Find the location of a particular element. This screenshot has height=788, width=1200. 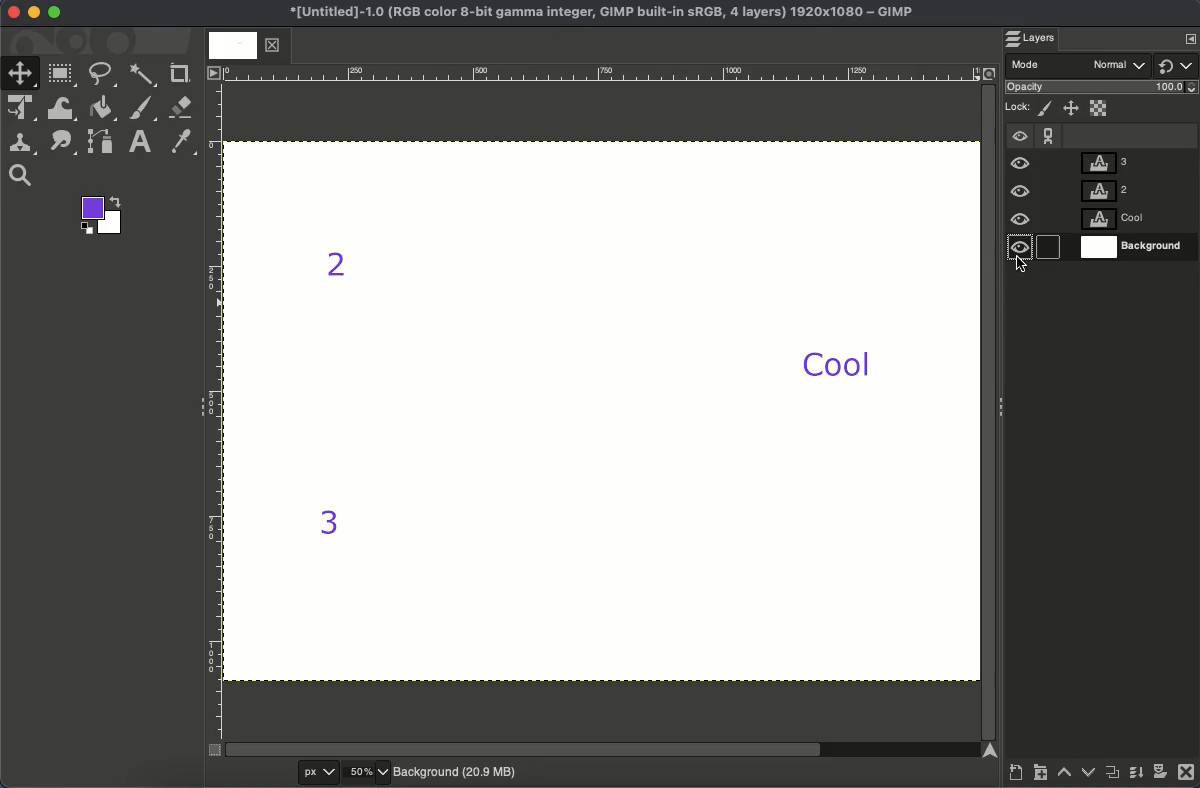

Ruler is located at coordinates (214, 412).